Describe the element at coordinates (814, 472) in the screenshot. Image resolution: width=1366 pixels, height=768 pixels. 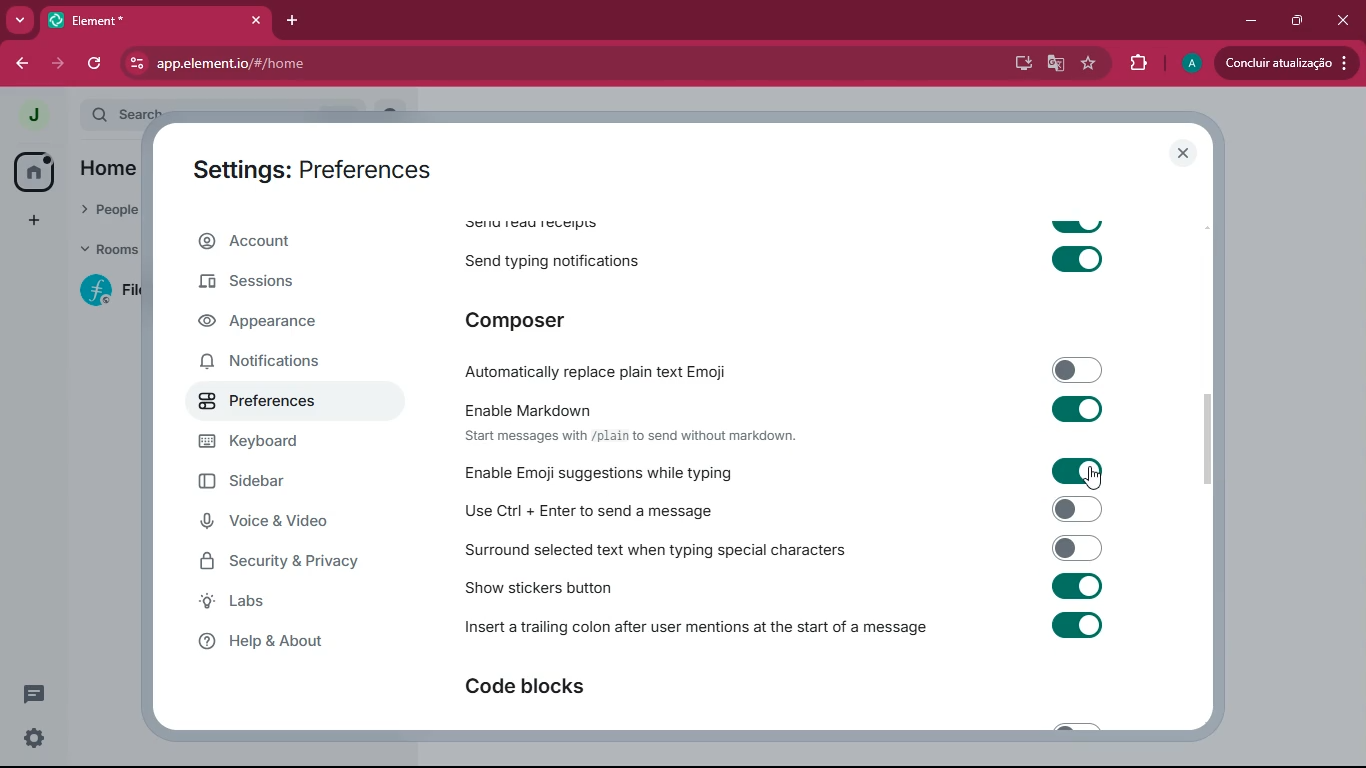
I see `enable emoji` at that location.